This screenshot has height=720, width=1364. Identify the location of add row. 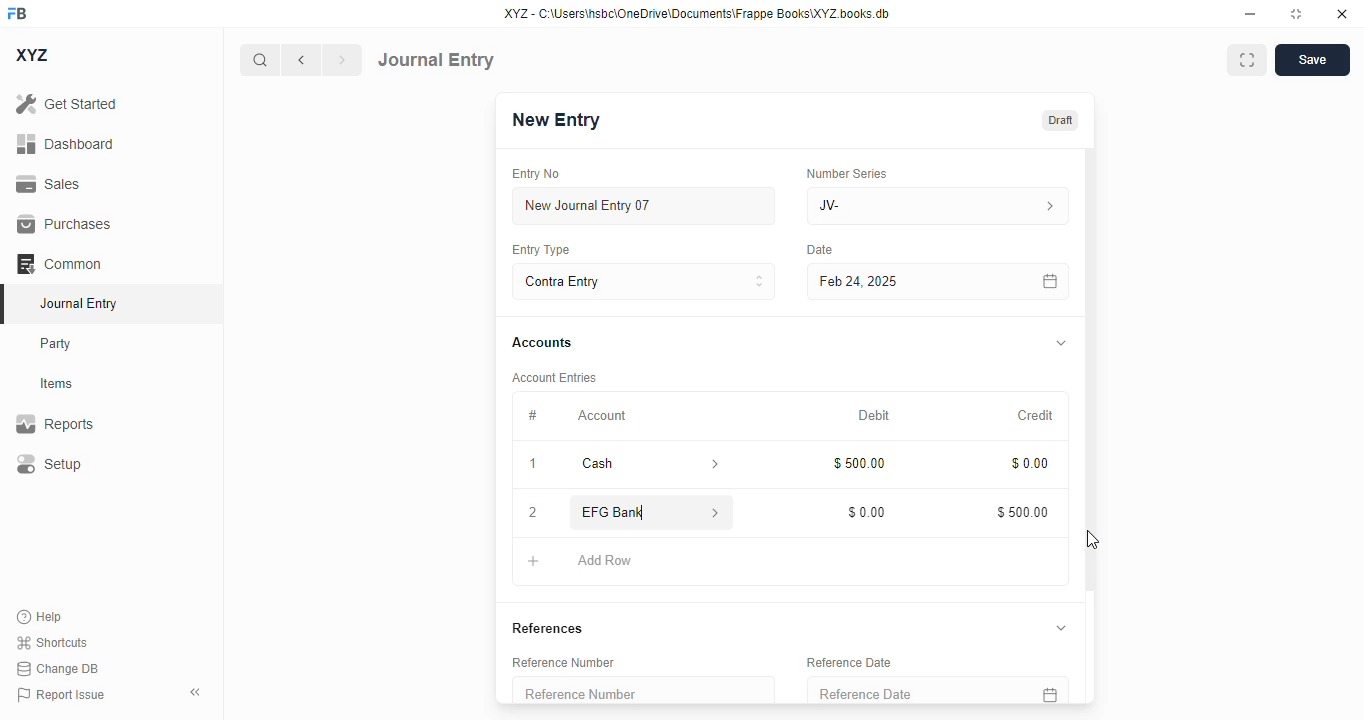
(605, 561).